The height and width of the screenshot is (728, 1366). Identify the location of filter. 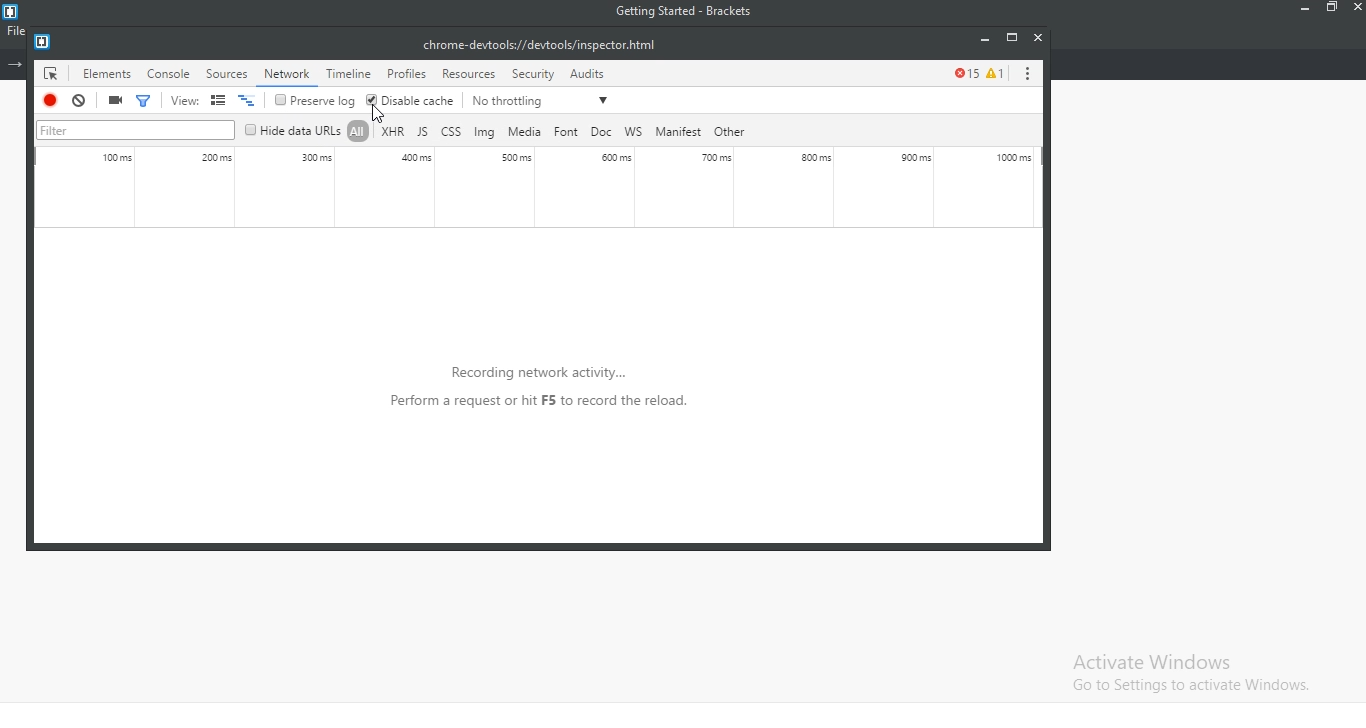
(143, 98).